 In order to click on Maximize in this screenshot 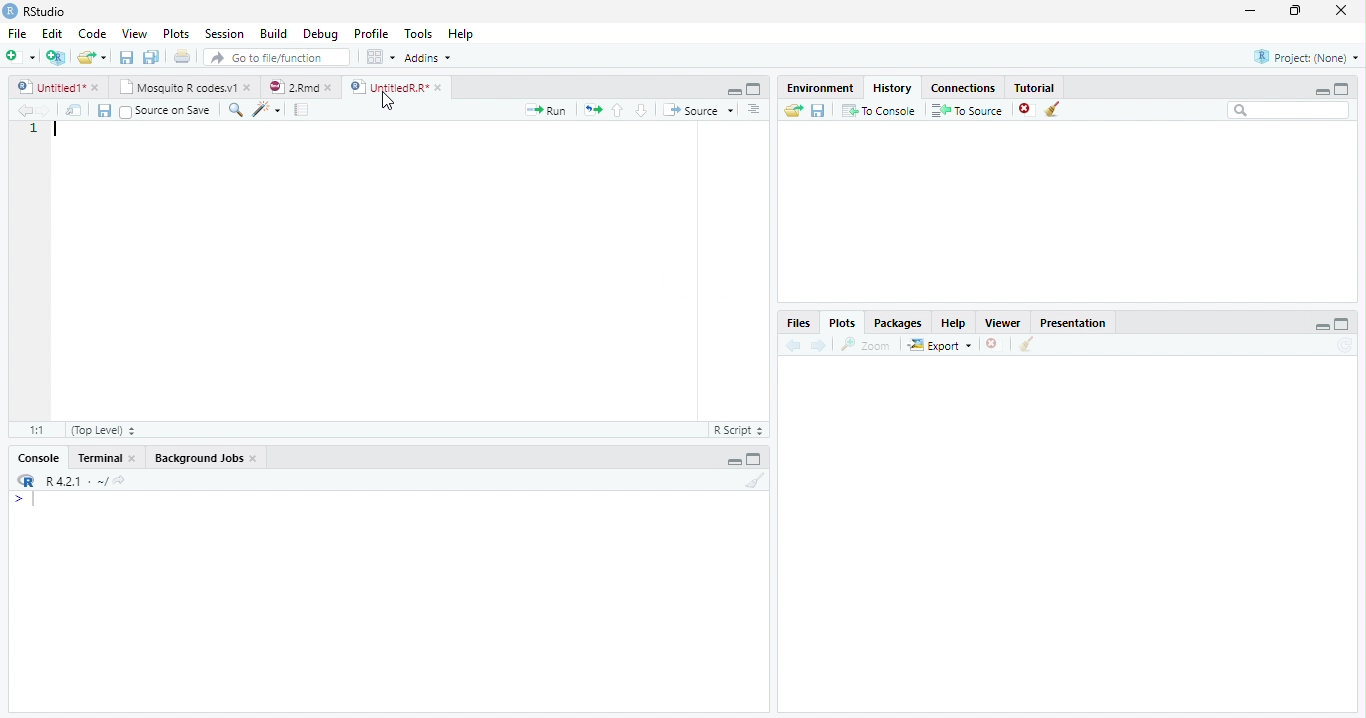, I will do `click(754, 89)`.